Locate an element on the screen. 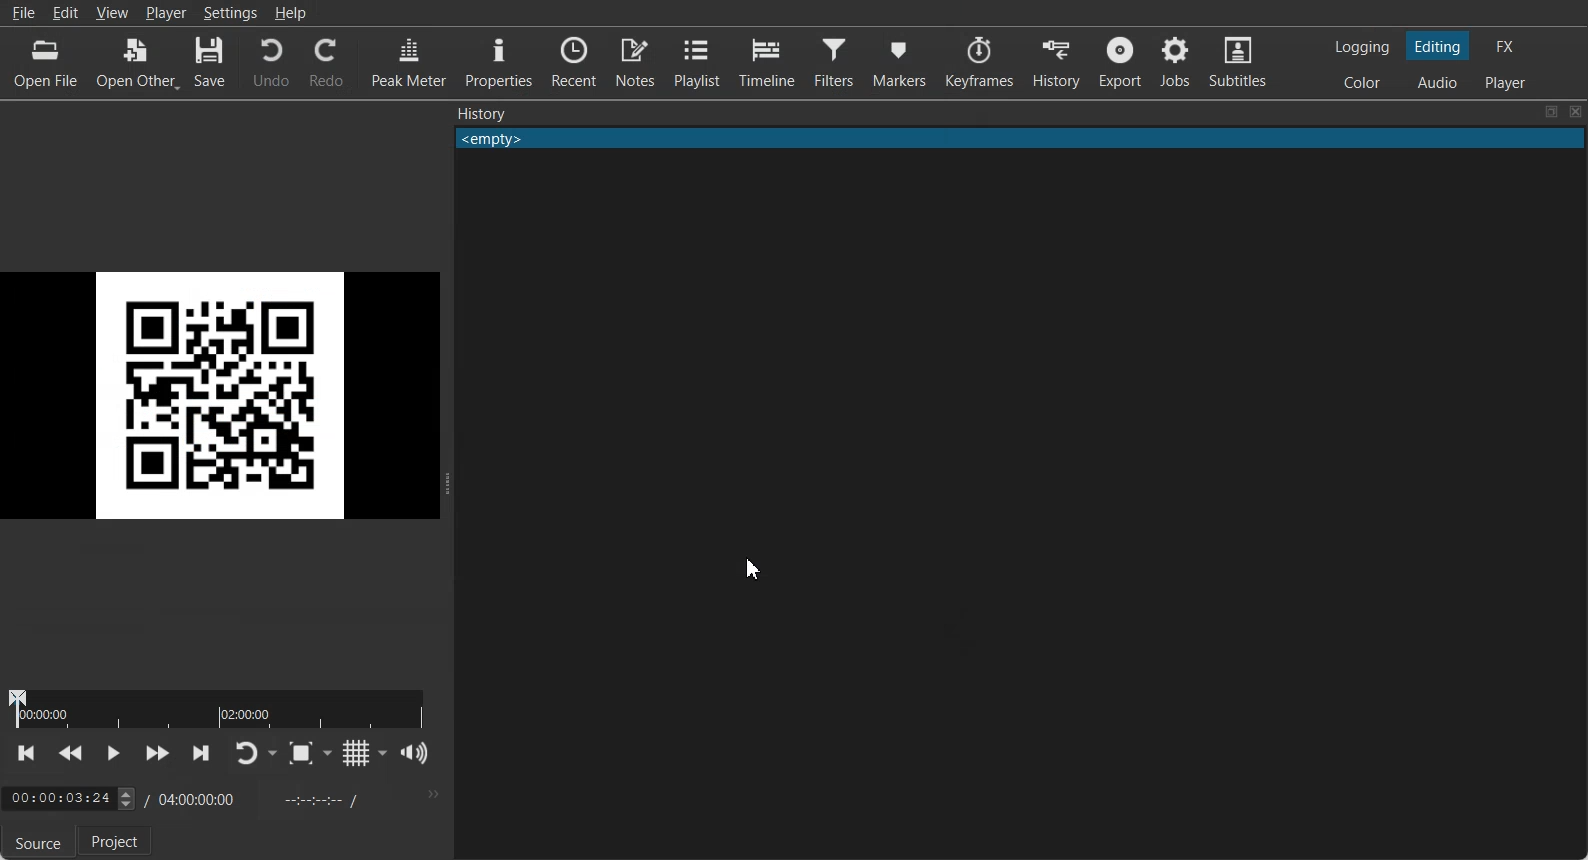  Redo is located at coordinates (327, 61).